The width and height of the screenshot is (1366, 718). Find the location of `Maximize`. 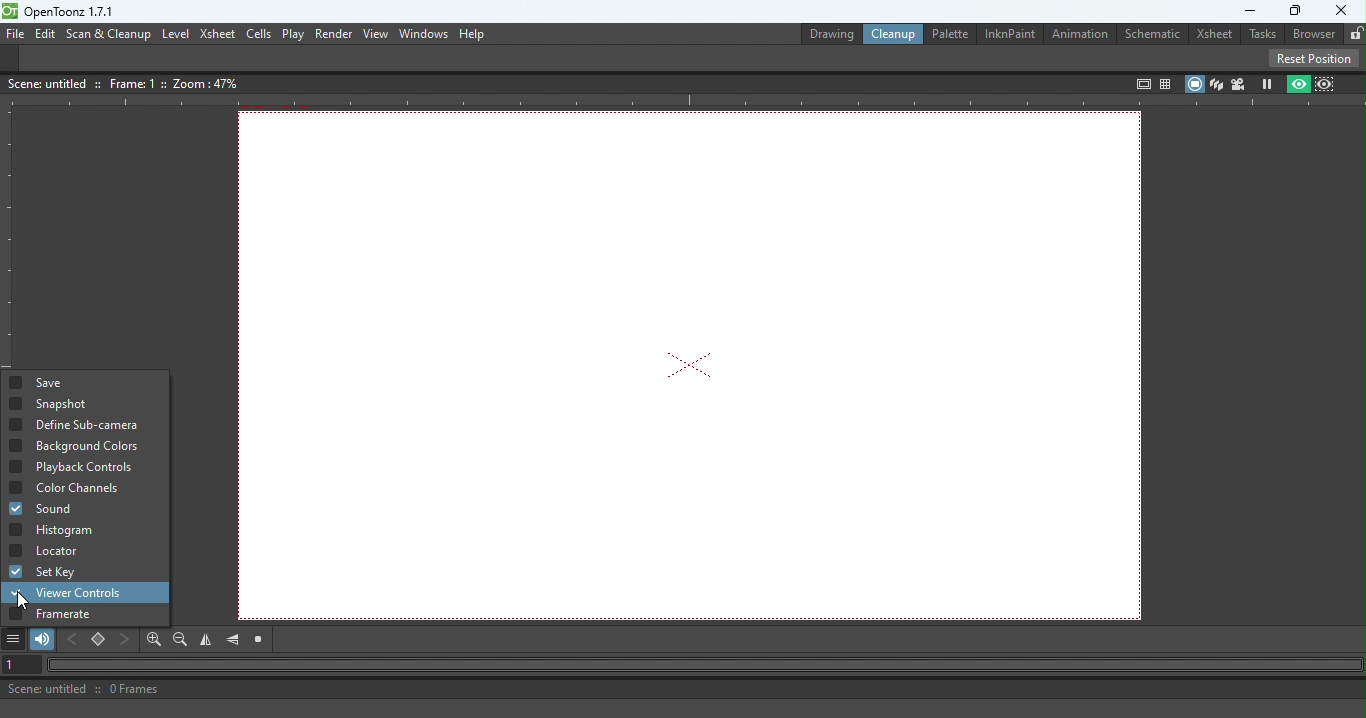

Maximize is located at coordinates (1296, 11).